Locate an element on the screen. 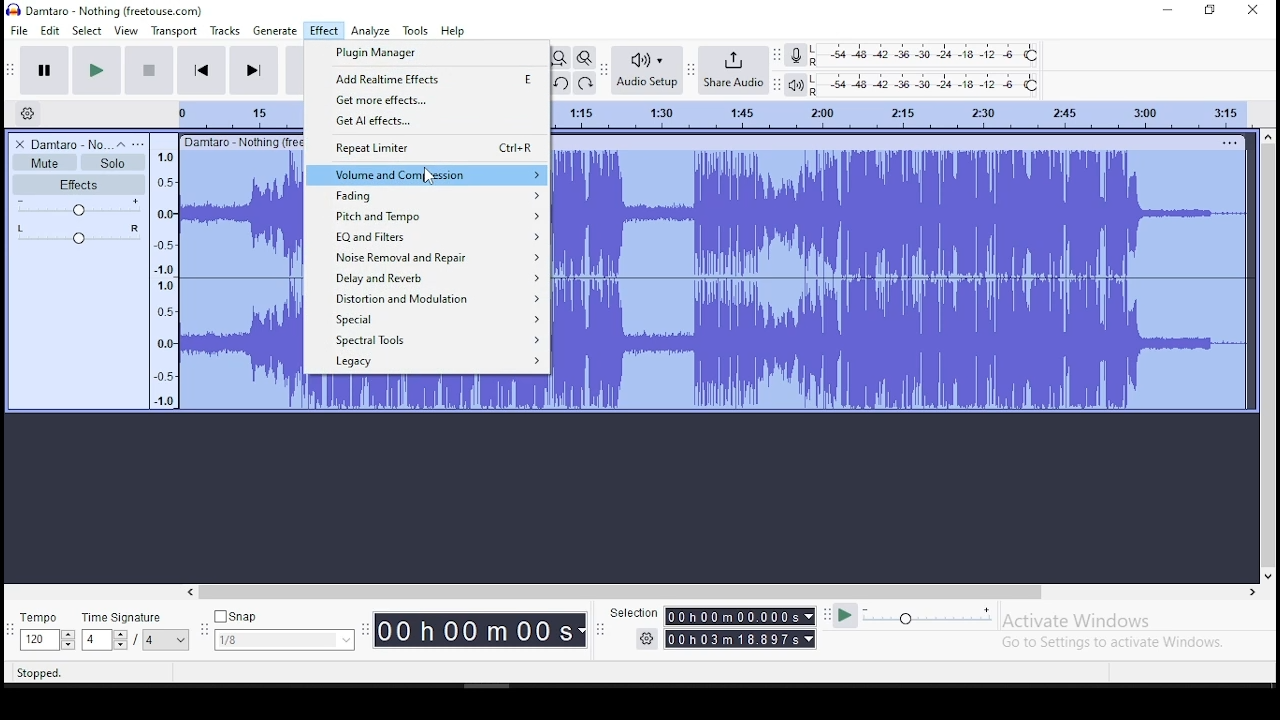 Image resolution: width=1280 pixels, height=720 pixels. play is located at coordinates (100, 69).